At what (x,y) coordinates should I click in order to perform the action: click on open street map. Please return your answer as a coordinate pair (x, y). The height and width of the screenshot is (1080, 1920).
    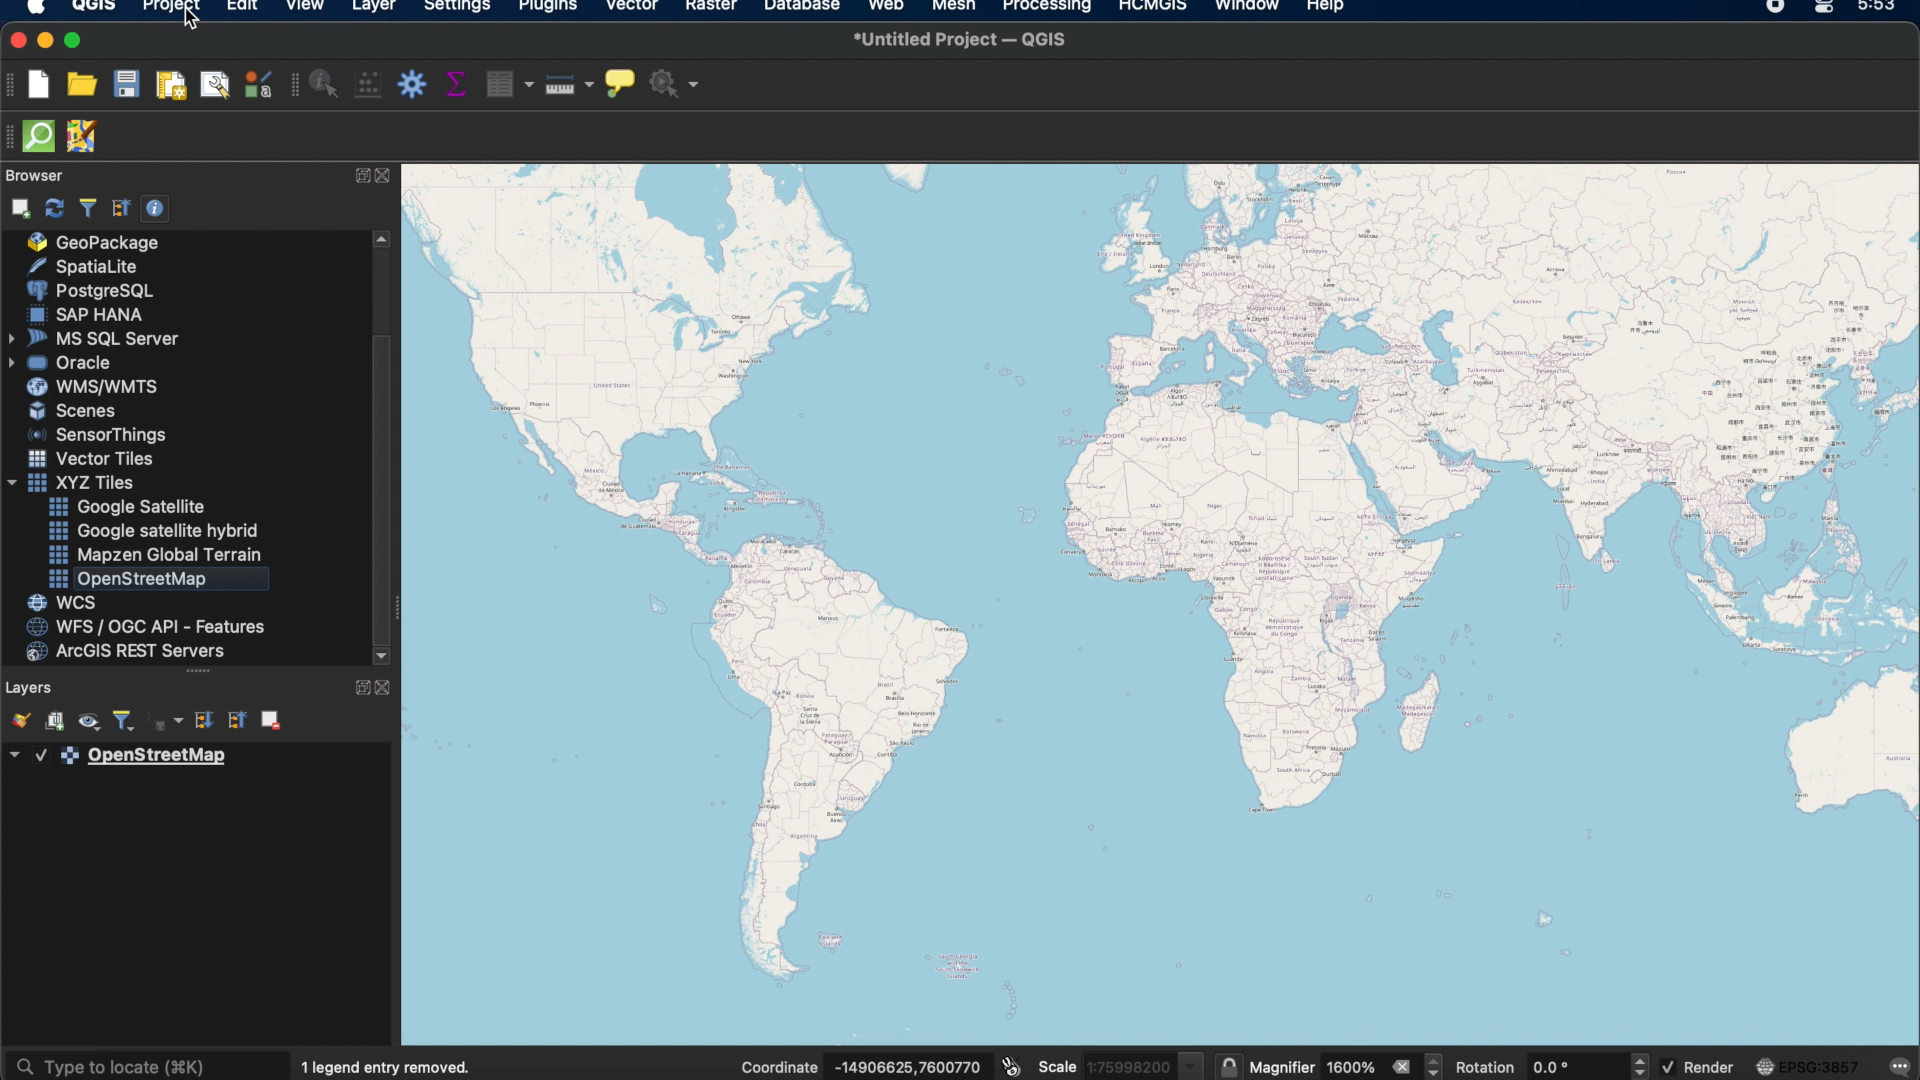
    Looking at the image, I should click on (1163, 606).